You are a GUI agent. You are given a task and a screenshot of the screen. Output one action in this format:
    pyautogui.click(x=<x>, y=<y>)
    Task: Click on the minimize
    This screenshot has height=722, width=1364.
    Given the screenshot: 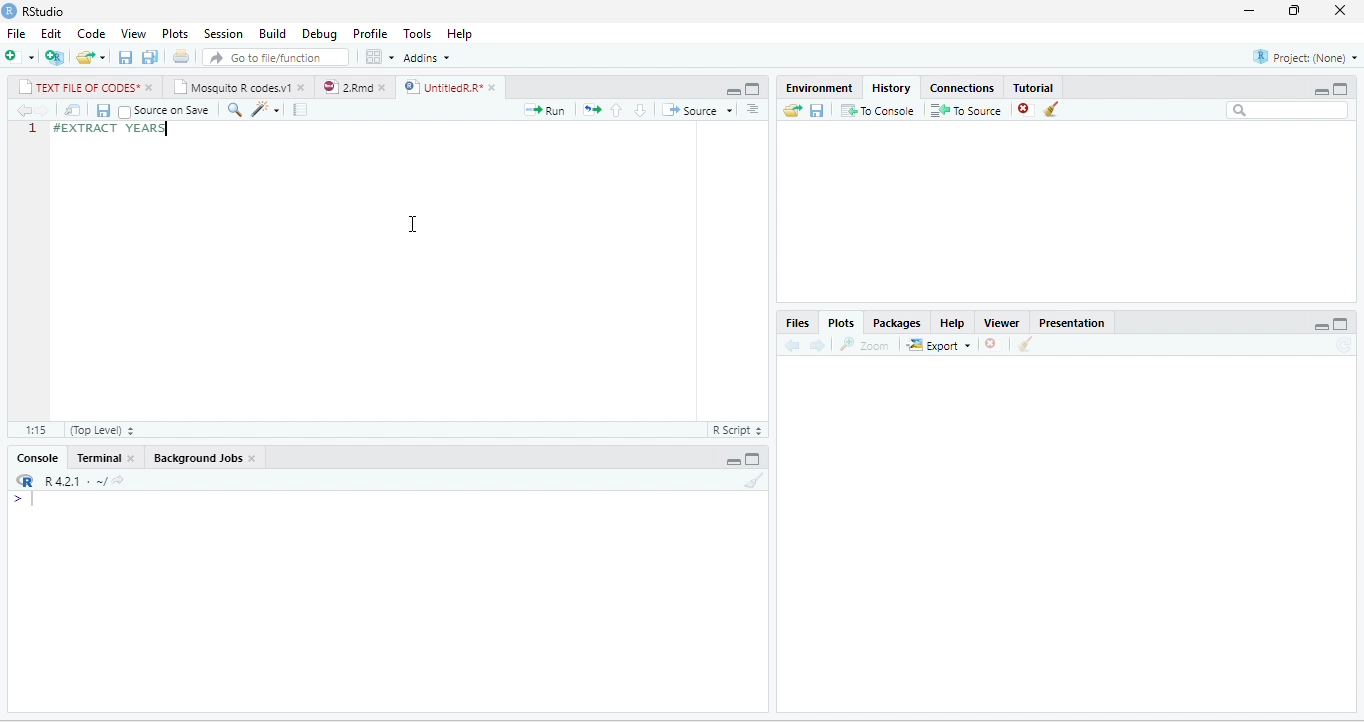 What is the action you would take?
    pyautogui.click(x=1321, y=91)
    